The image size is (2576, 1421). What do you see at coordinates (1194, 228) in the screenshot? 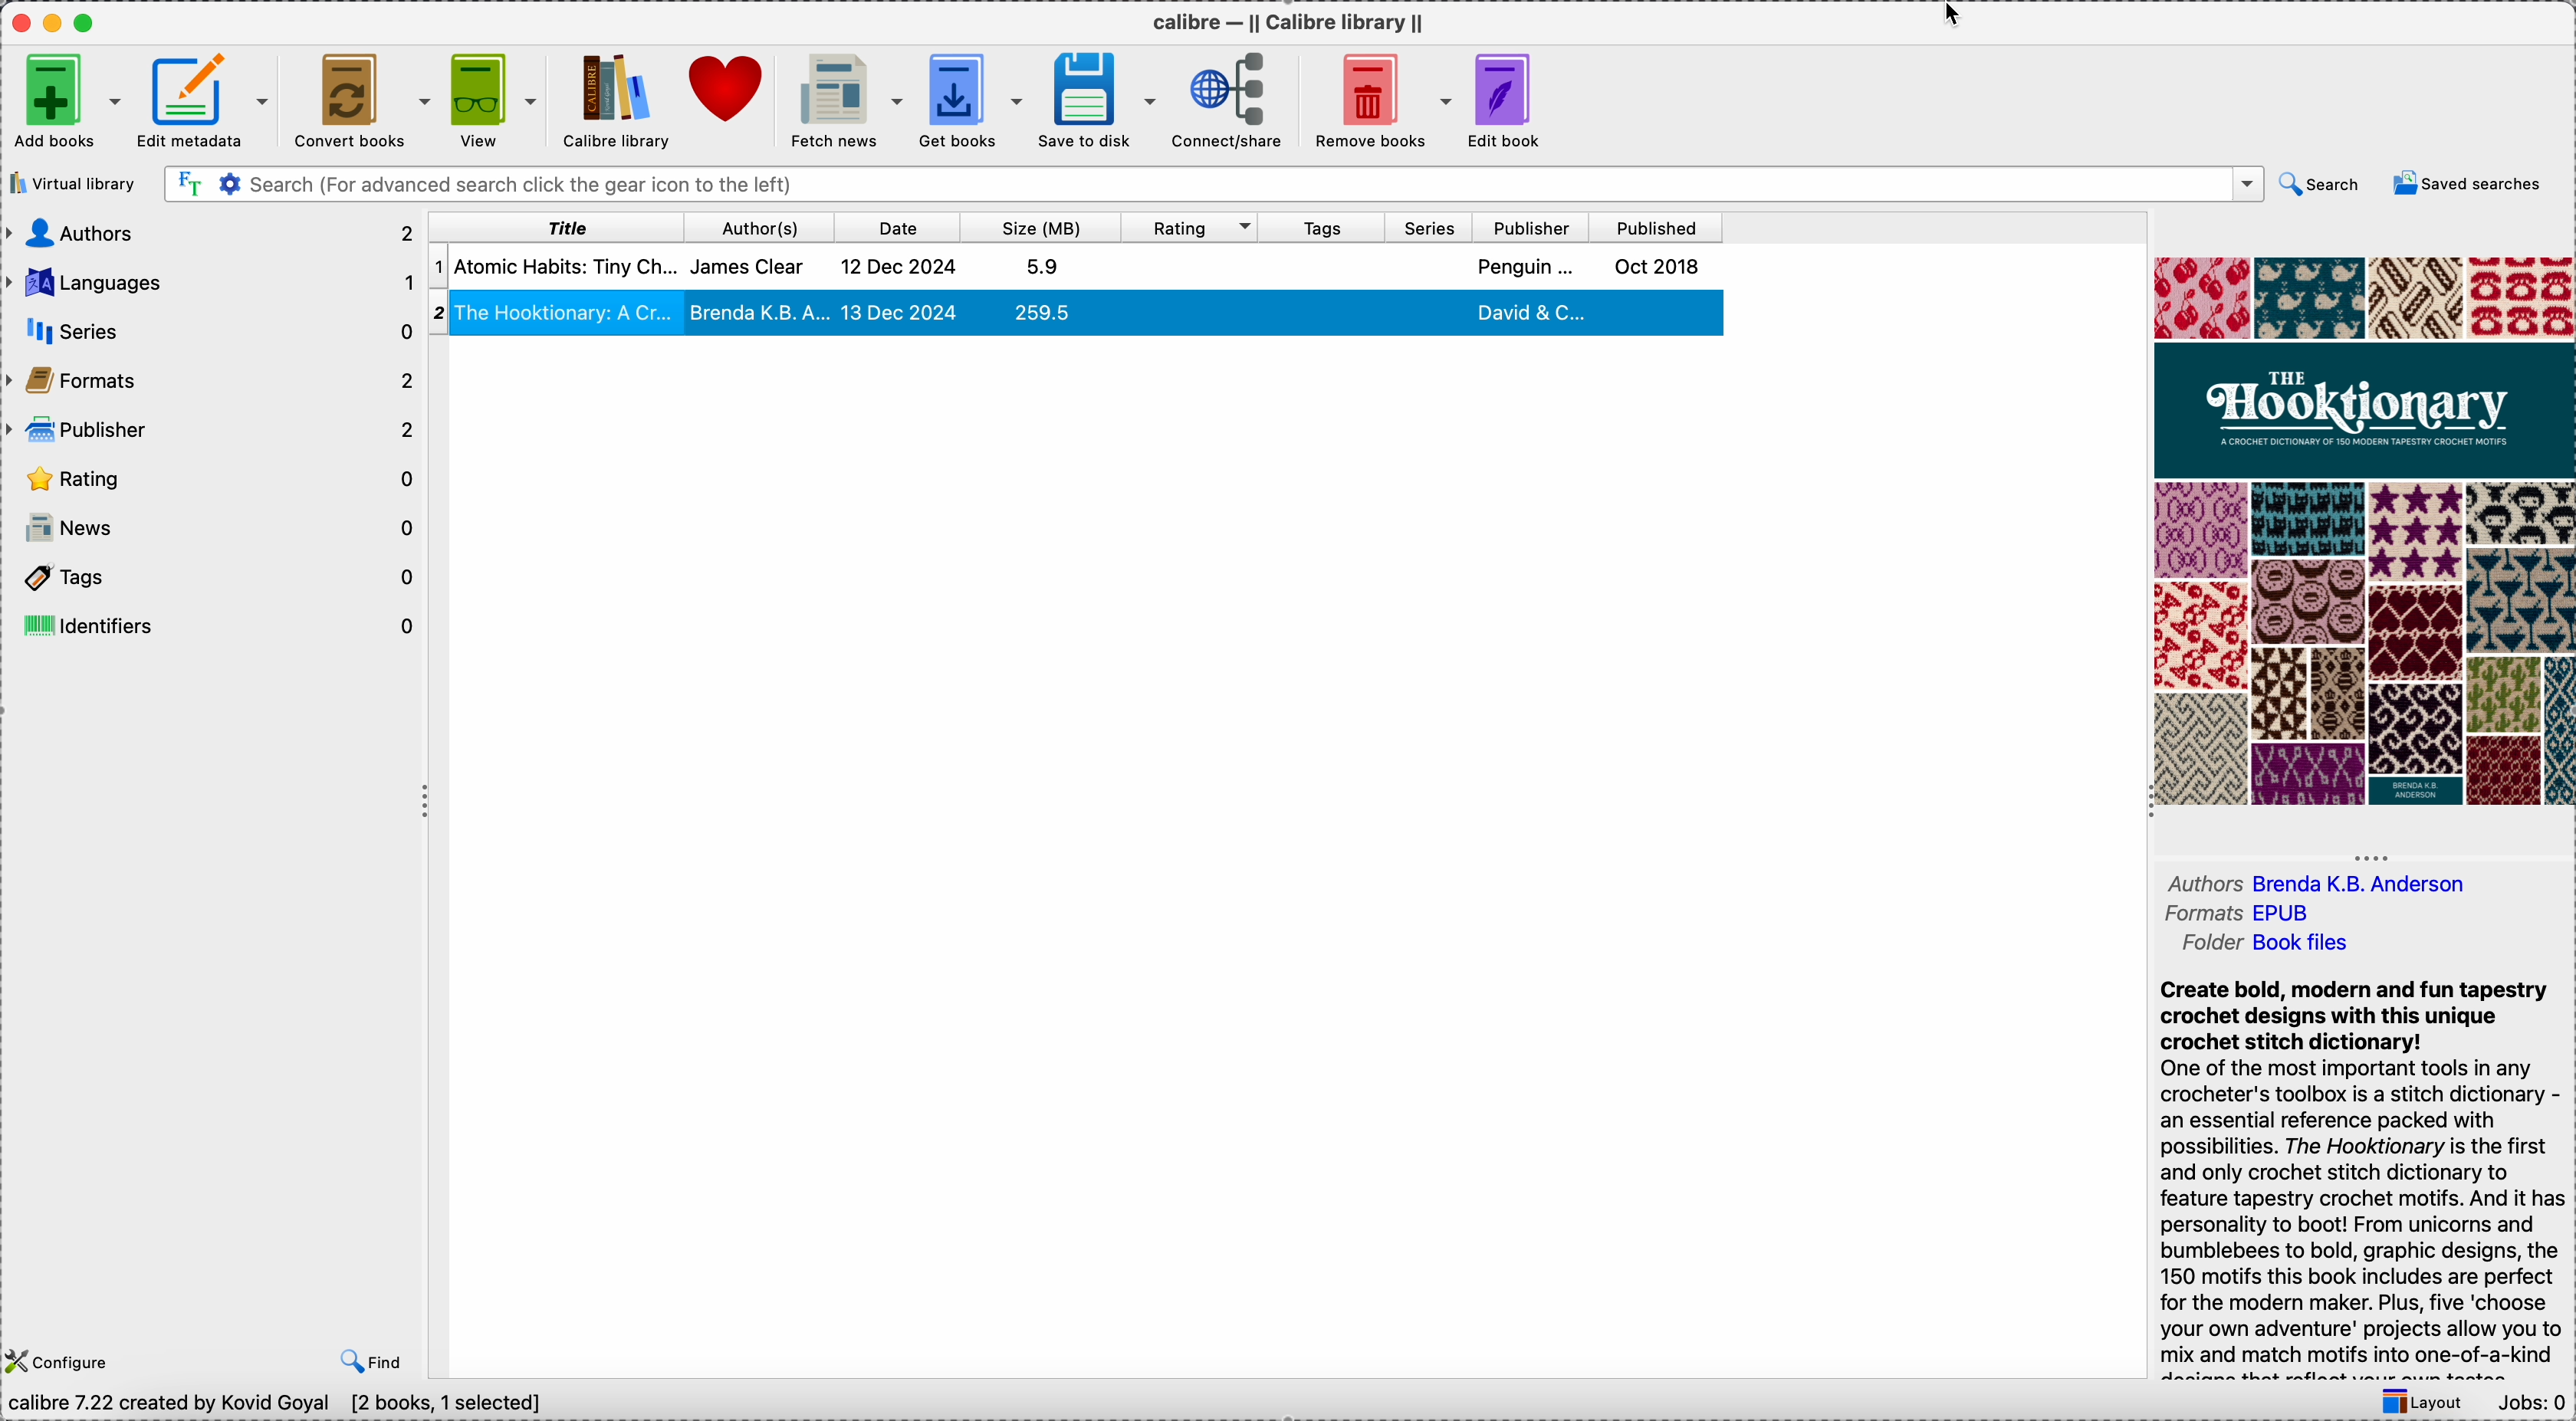
I see `rating` at bounding box center [1194, 228].